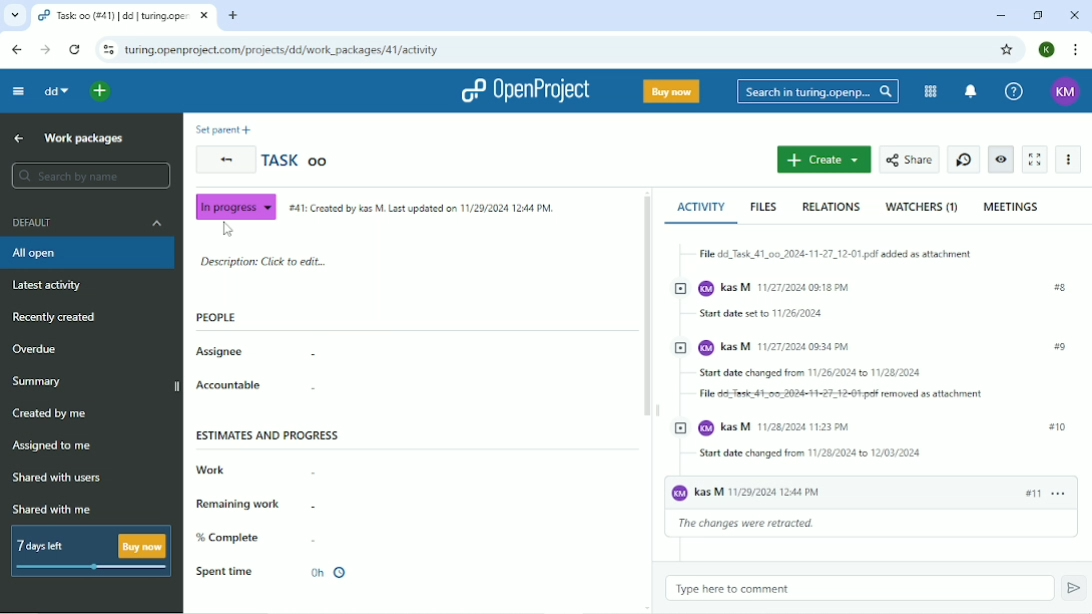 The width and height of the screenshot is (1092, 614). I want to click on dd, so click(57, 93).